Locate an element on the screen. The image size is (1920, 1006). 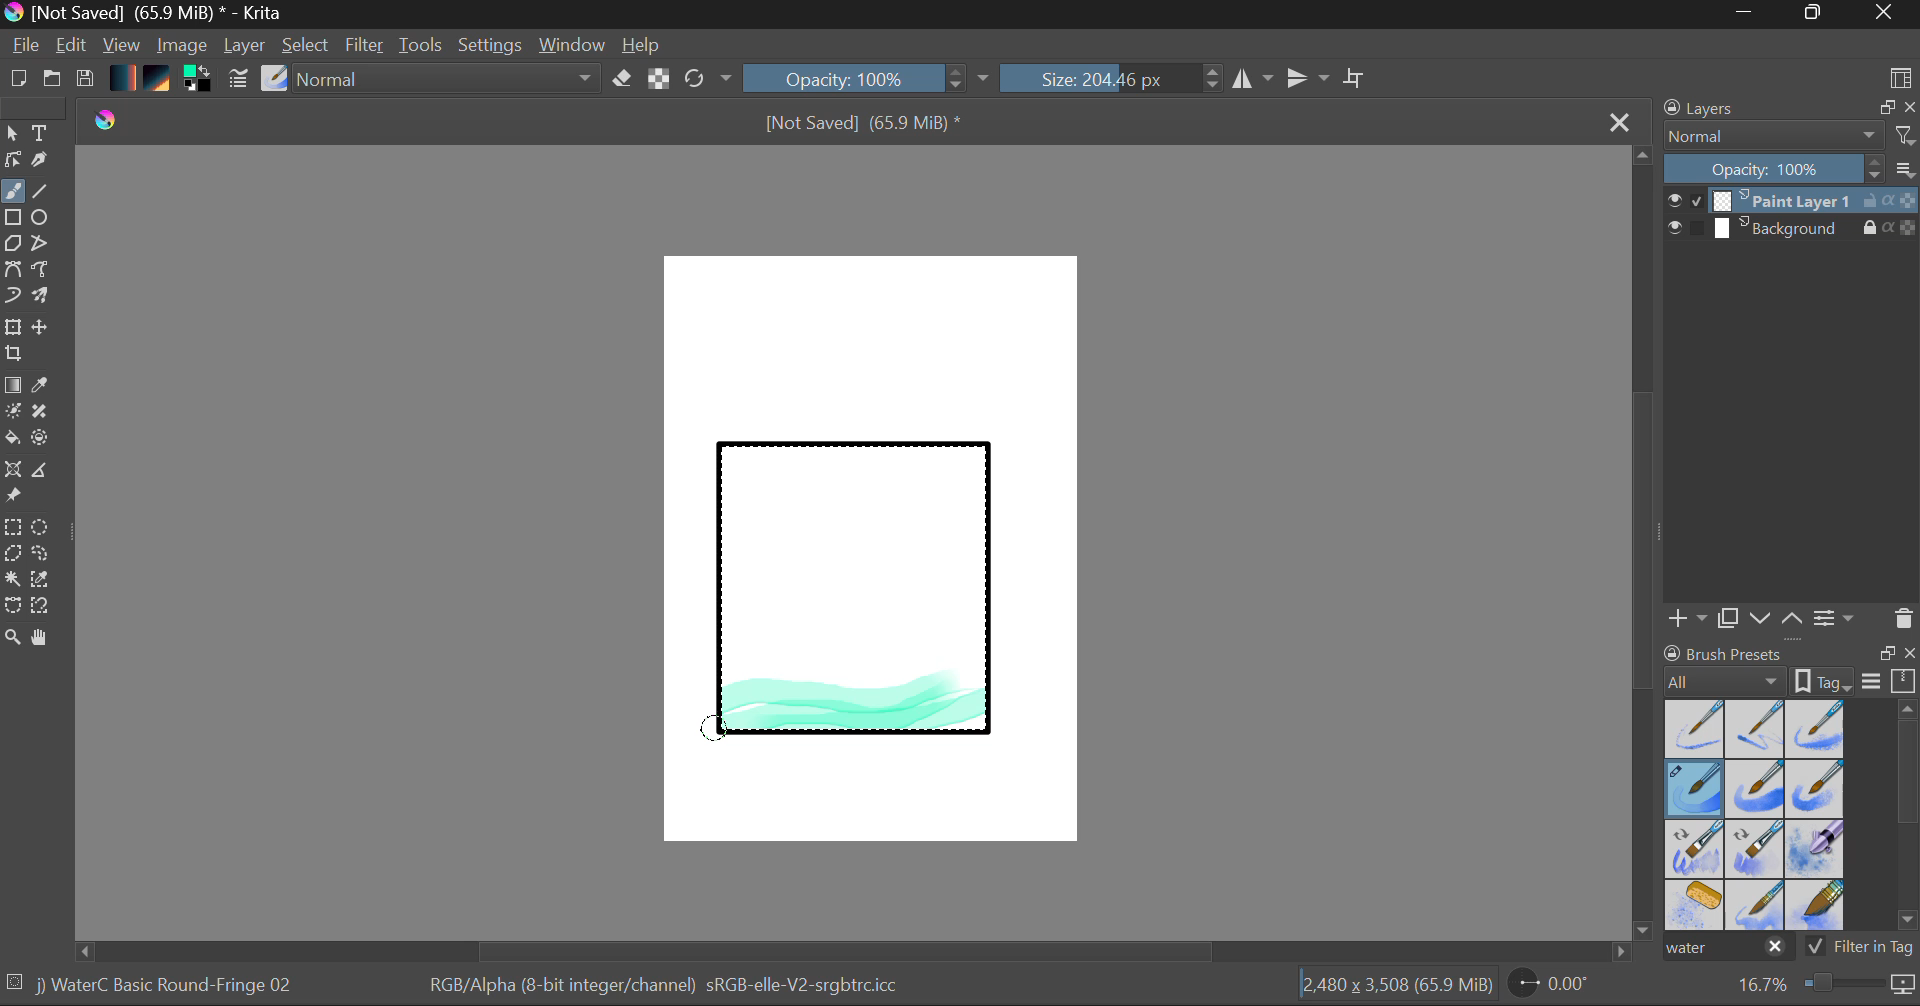
Colors in use is located at coordinates (199, 80).